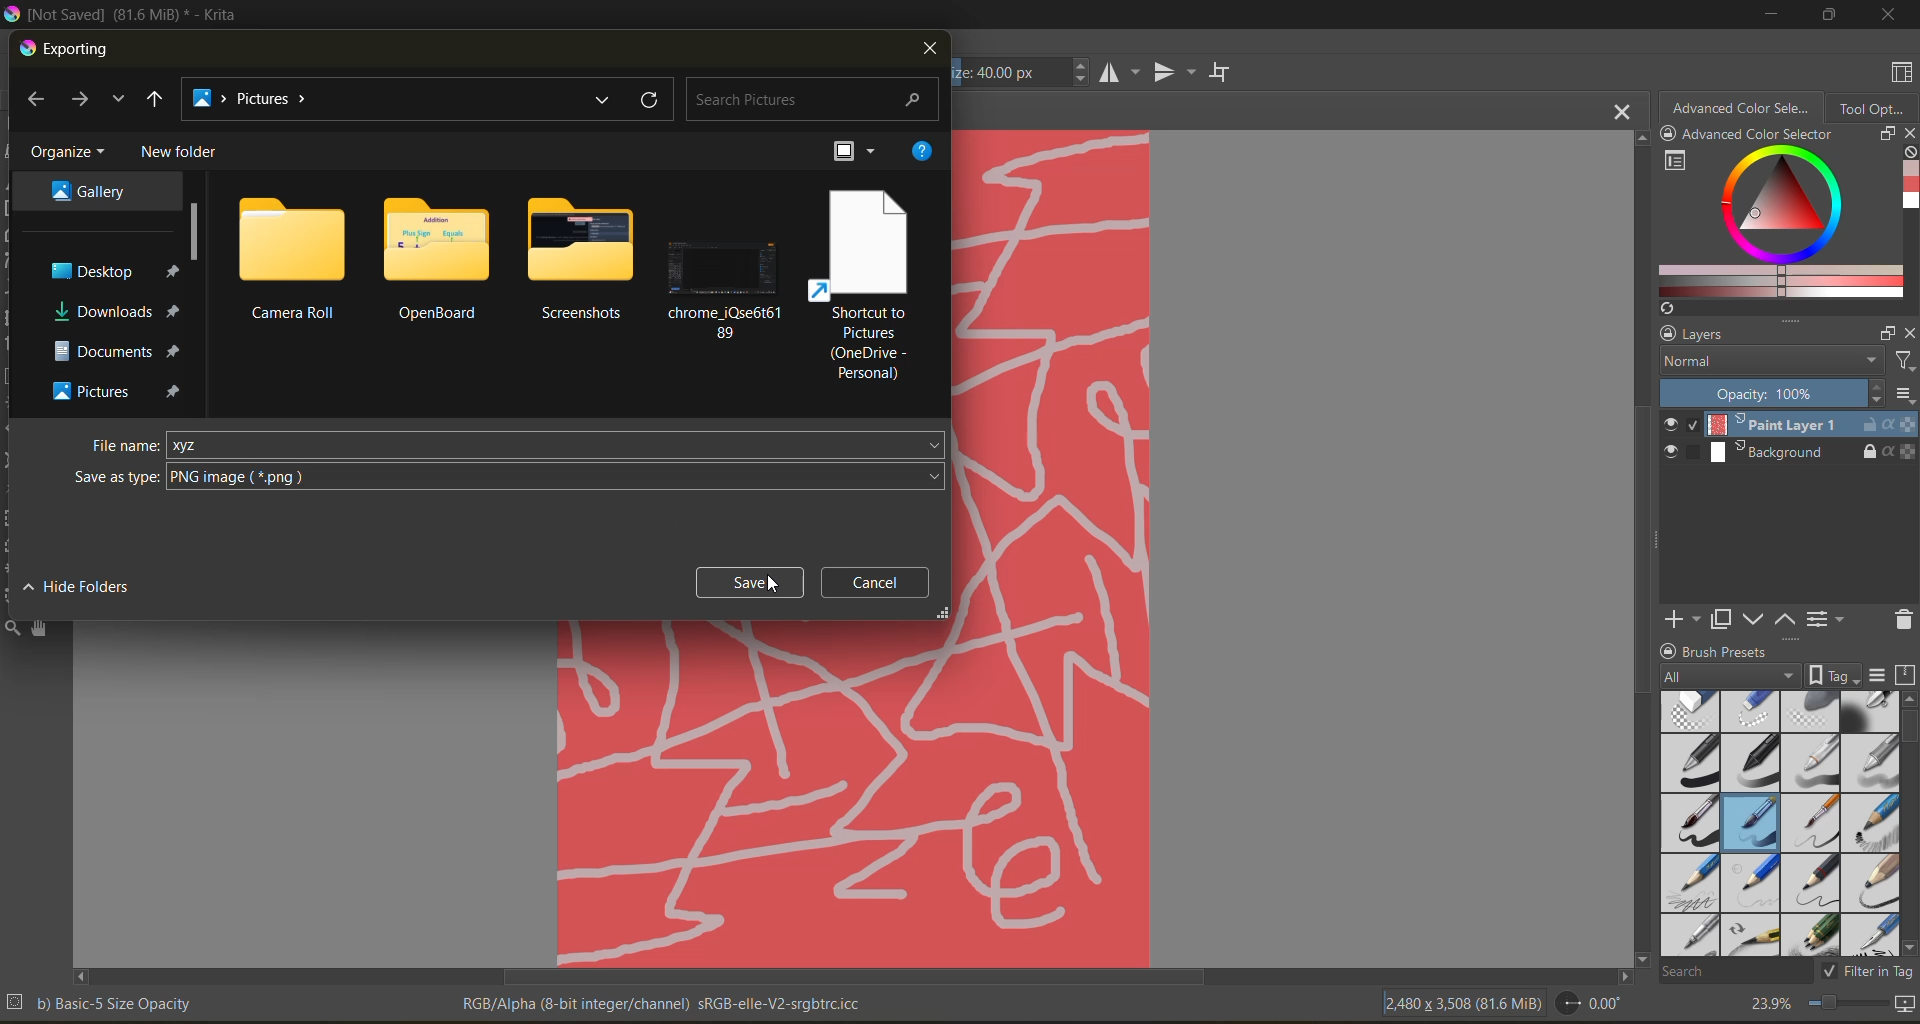  I want to click on help, so click(922, 151).